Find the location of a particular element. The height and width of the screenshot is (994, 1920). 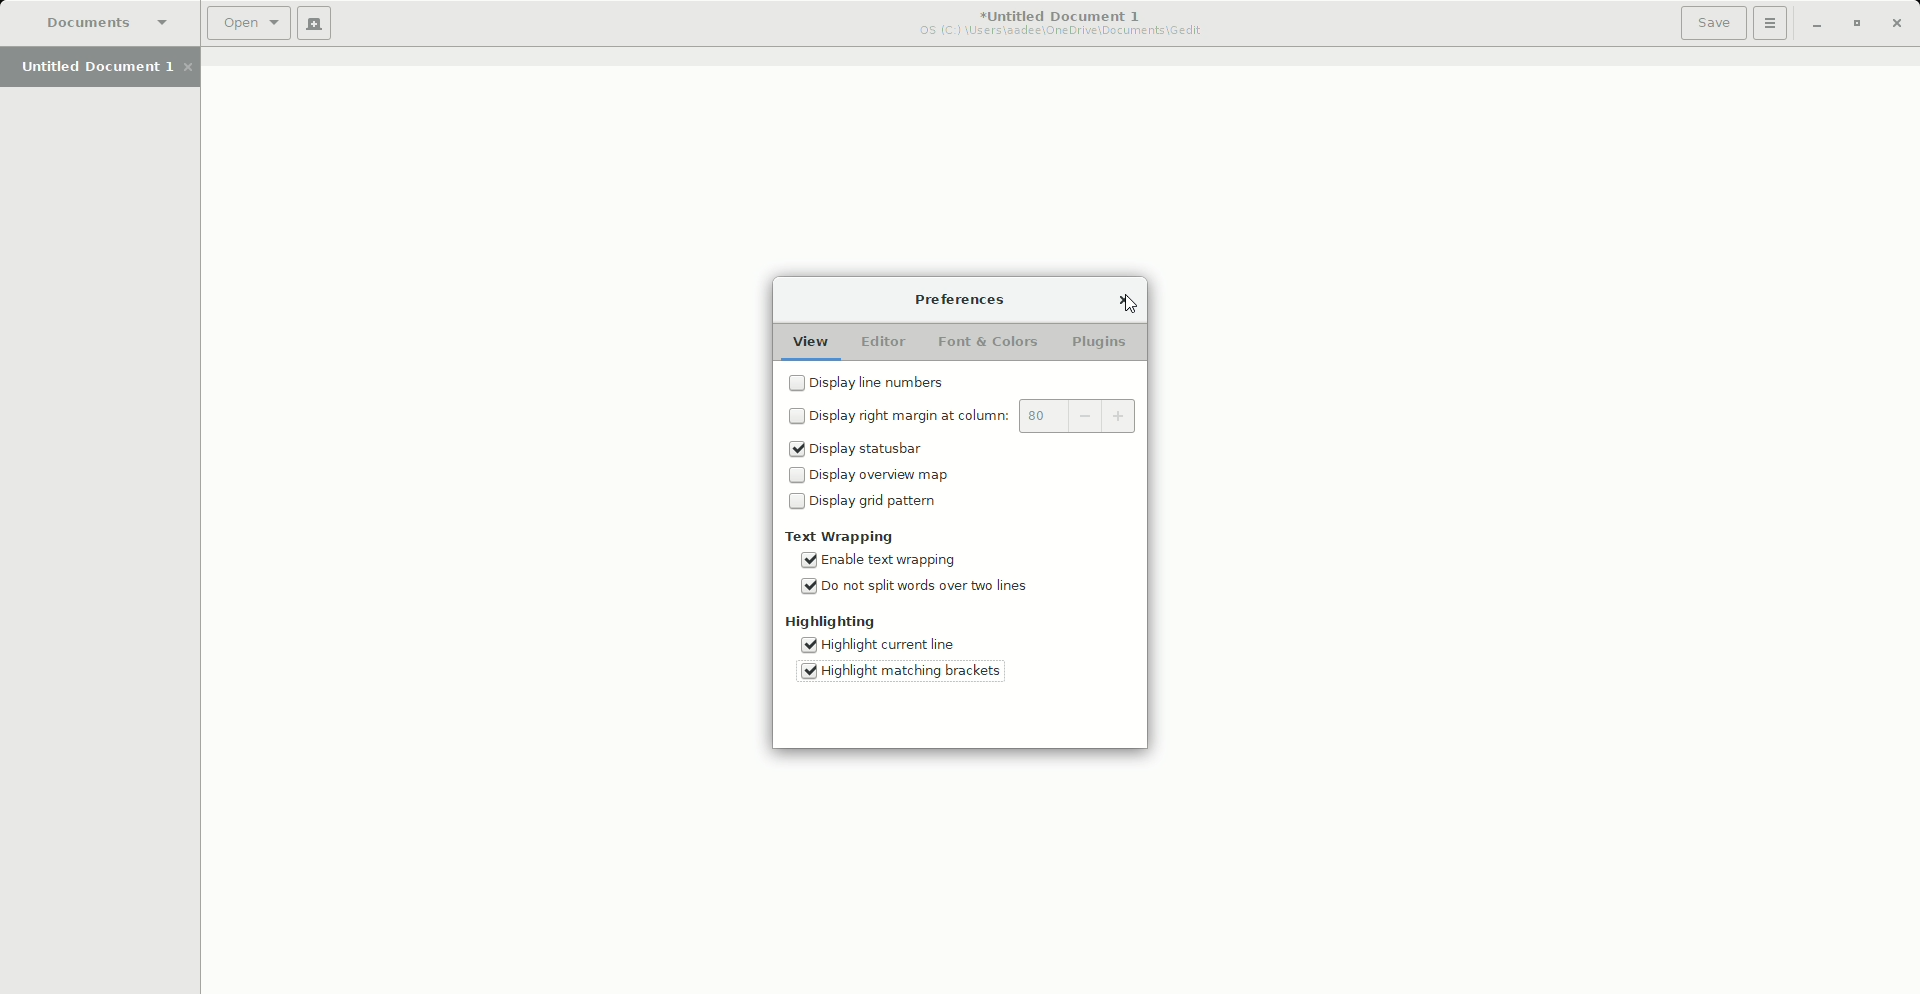

Enable text wrapping is located at coordinates (895, 562).